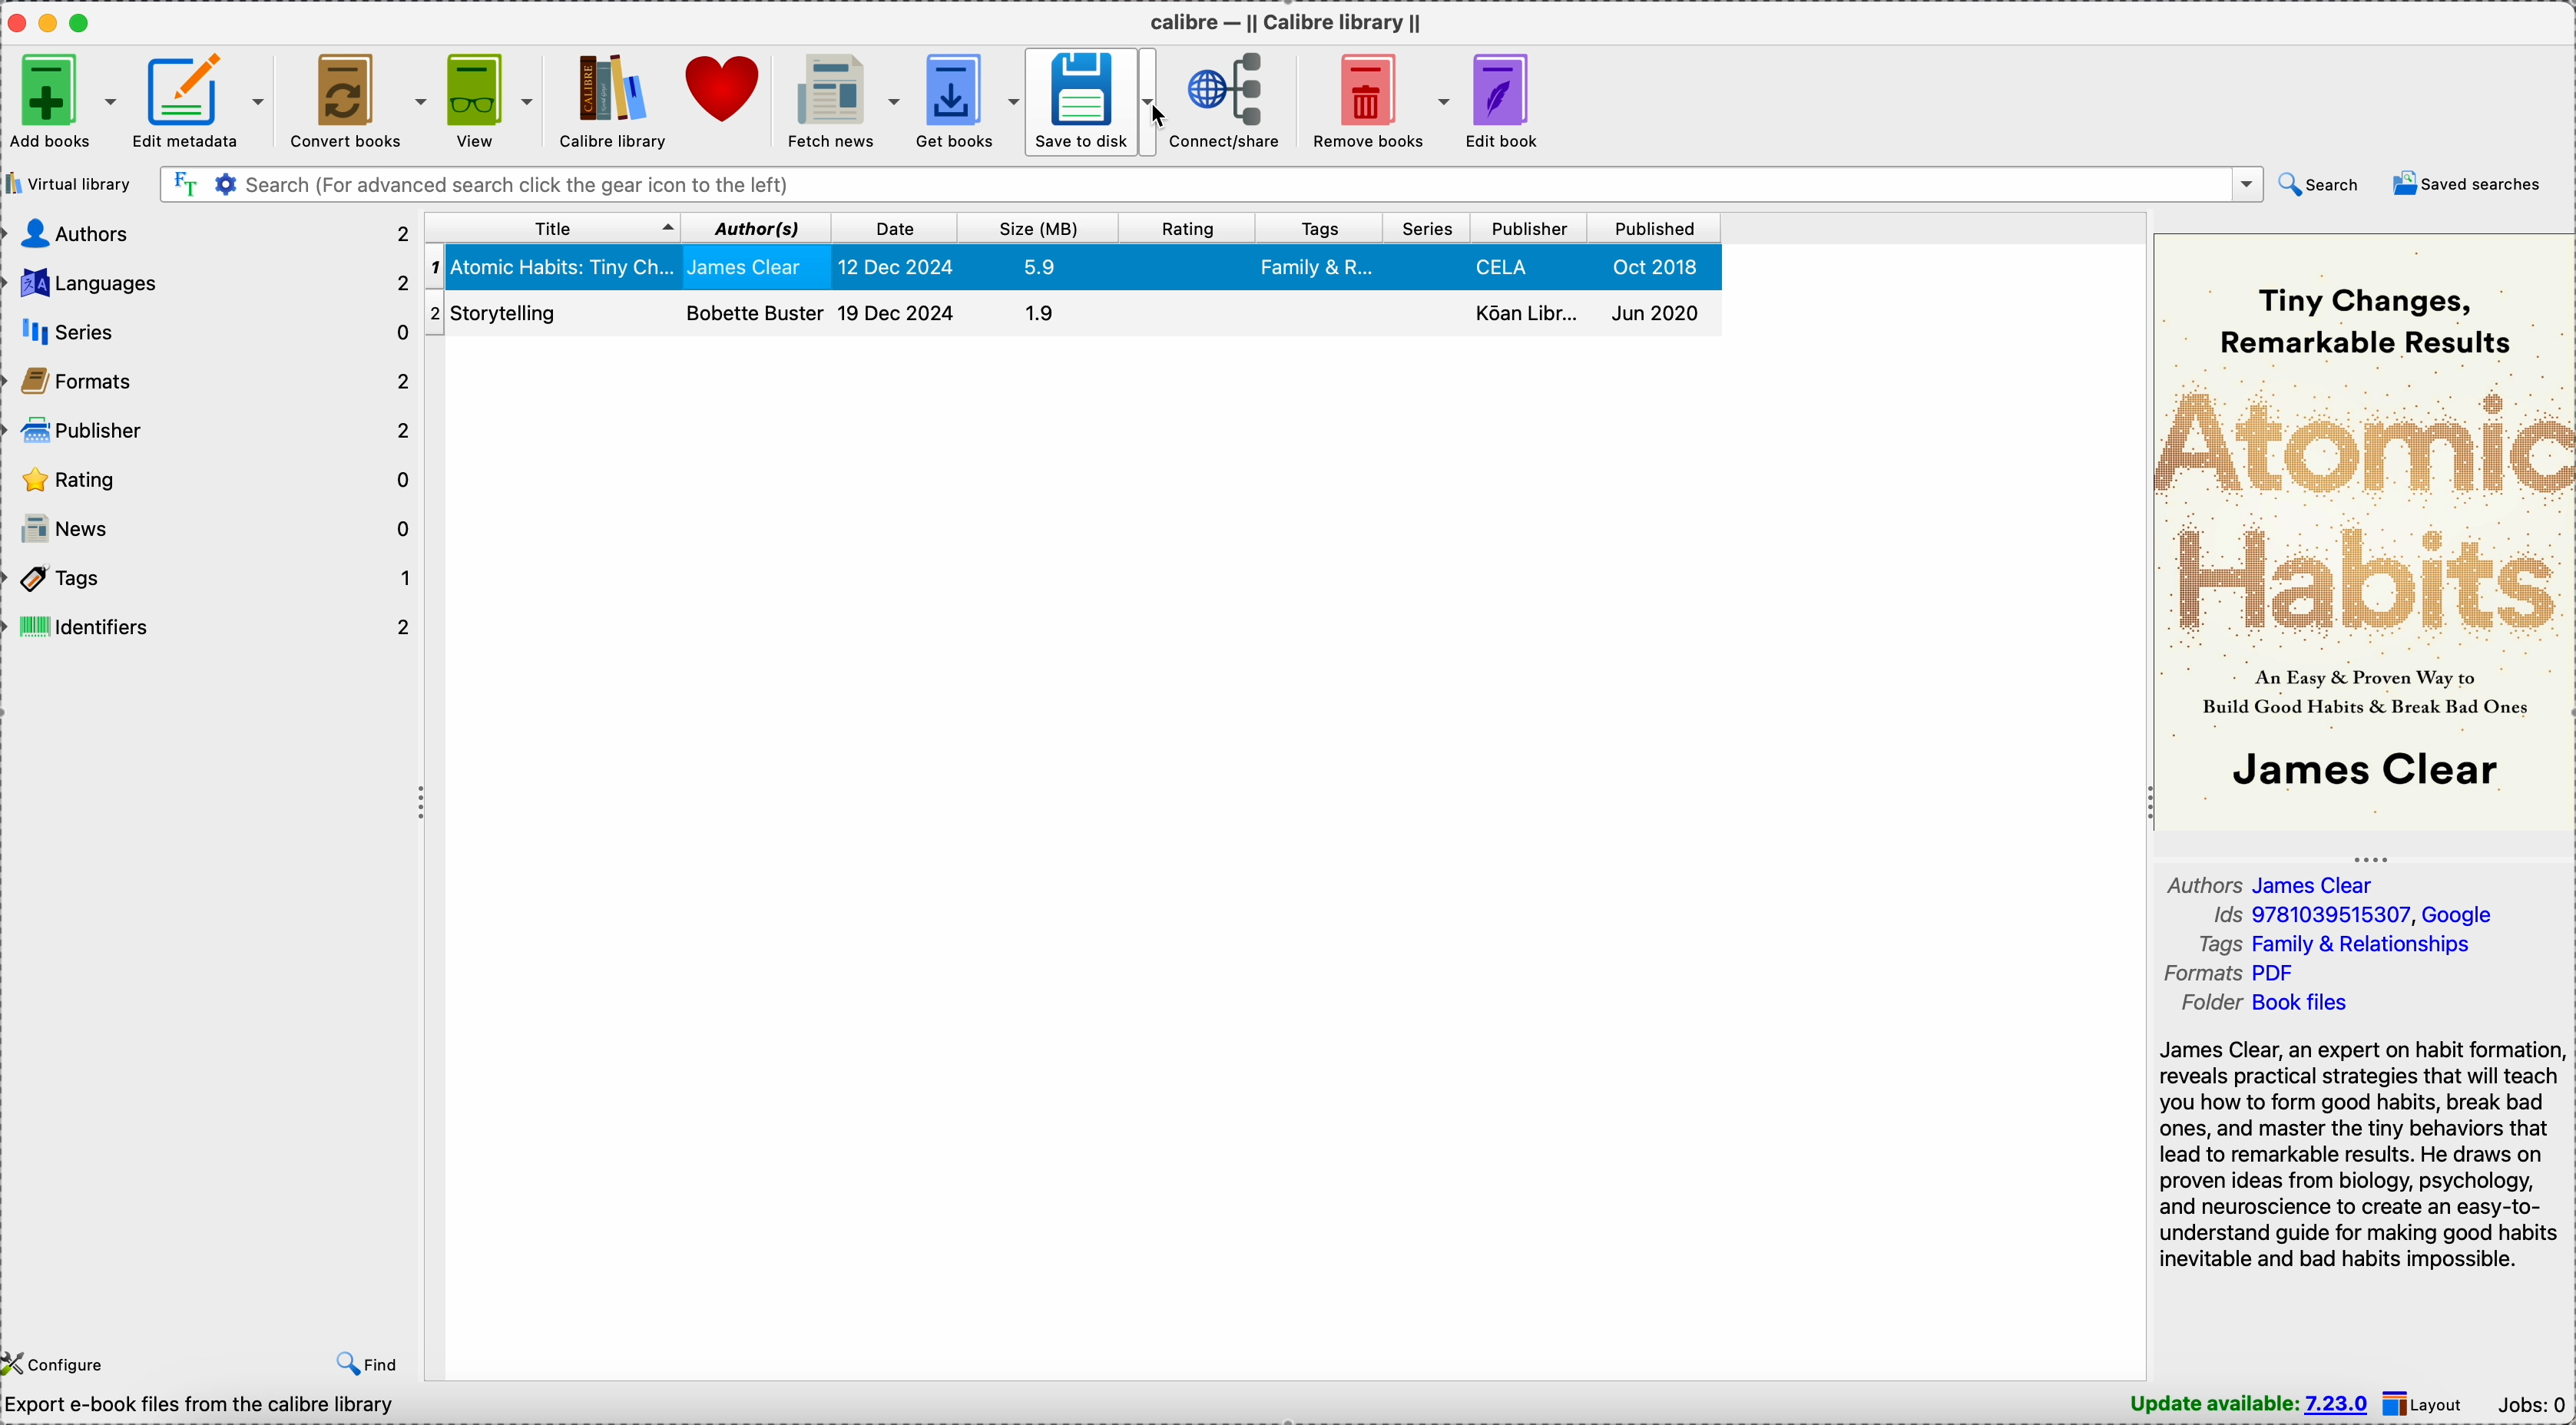 This screenshot has height=1425, width=2576. I want to click on authors, so click(209, 231).